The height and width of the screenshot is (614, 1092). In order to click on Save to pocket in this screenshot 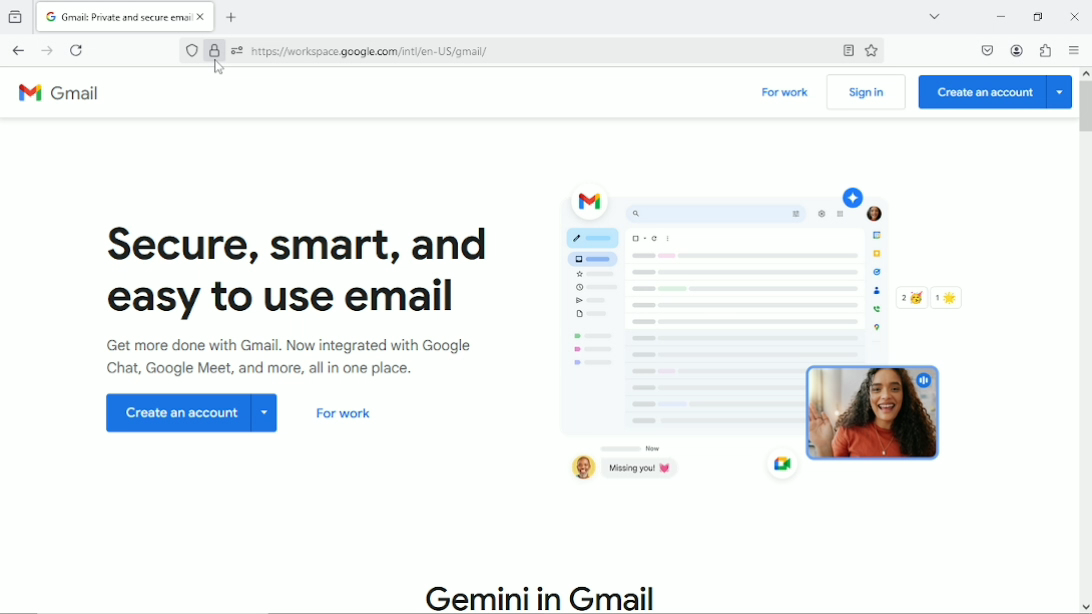, I will do `click(986, 50)`.